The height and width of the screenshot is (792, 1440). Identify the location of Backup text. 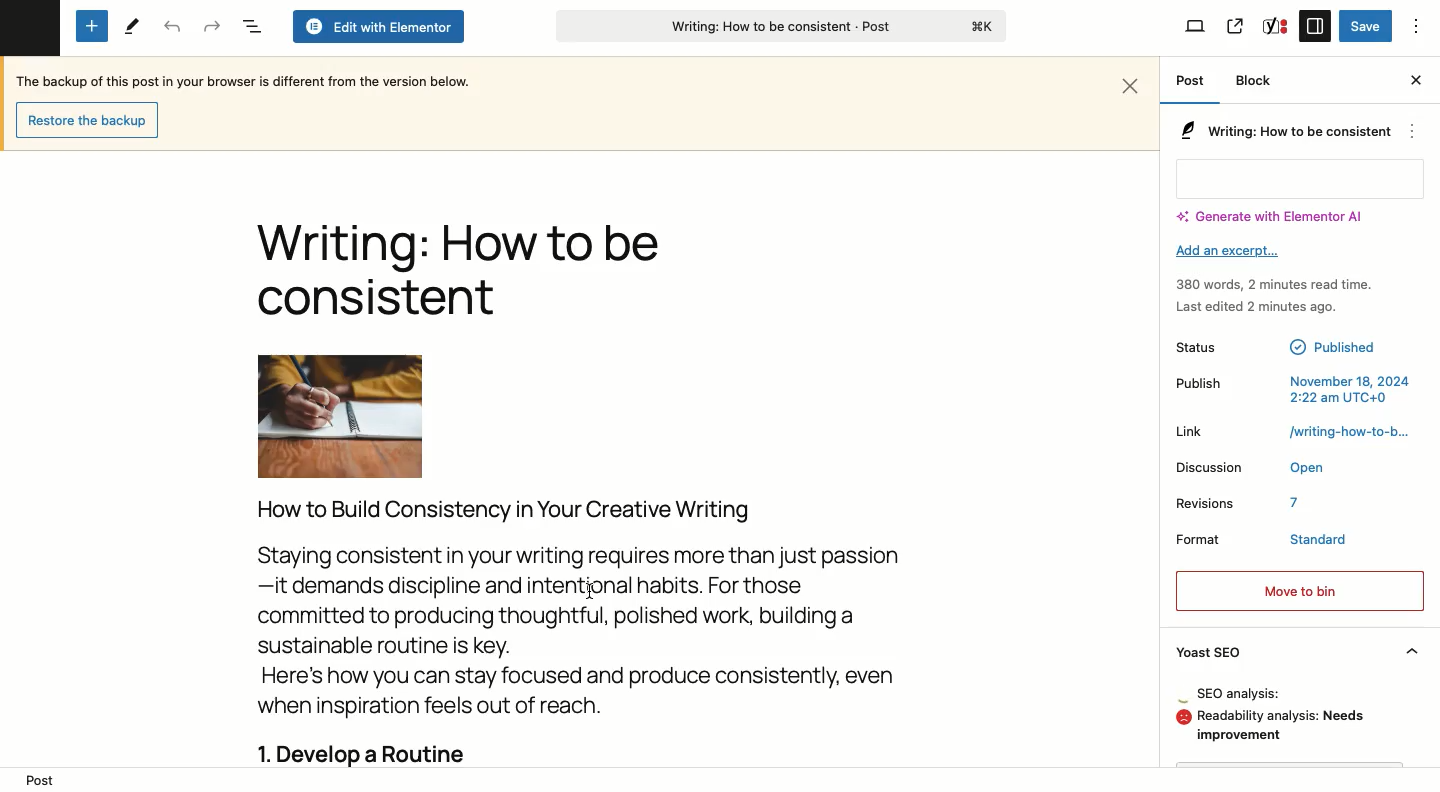
(247, 80).